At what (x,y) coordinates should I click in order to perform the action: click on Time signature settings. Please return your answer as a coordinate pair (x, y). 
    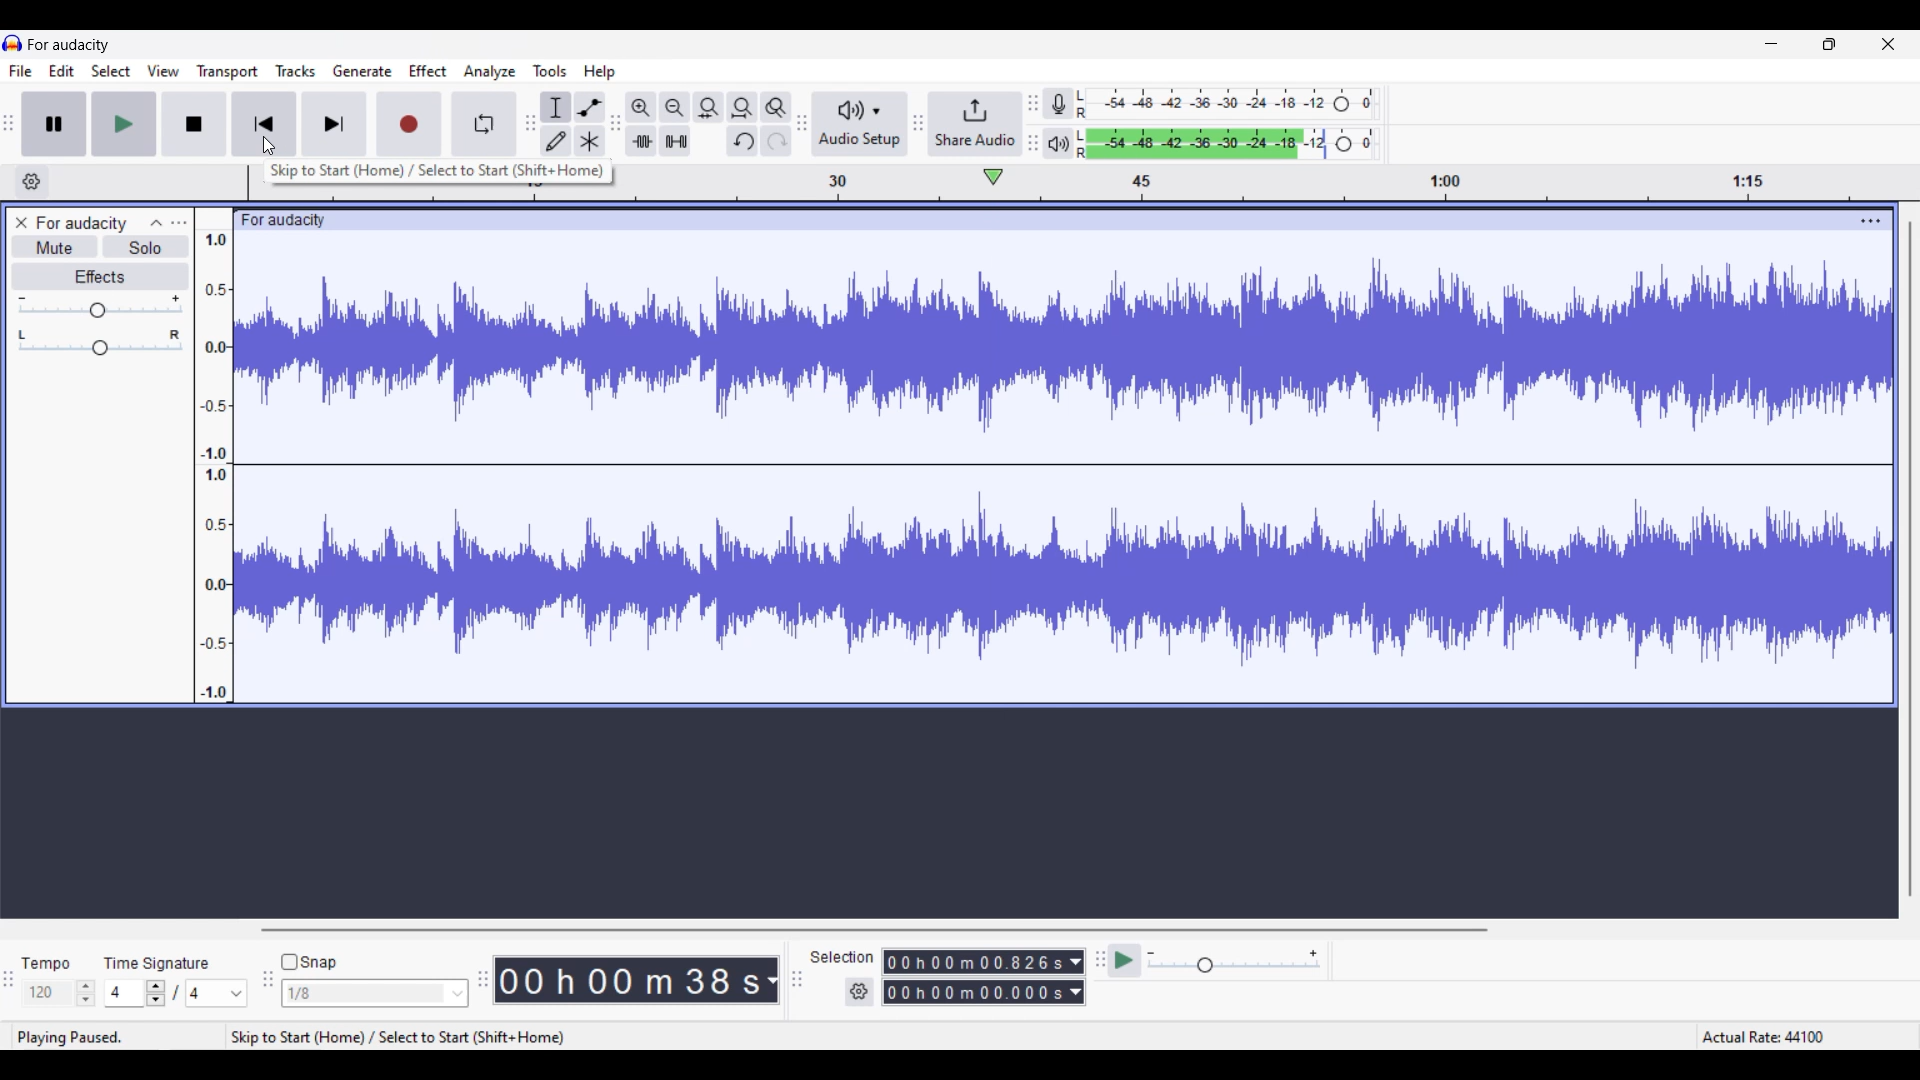
    Looking at the image, I should click on (178, 993).